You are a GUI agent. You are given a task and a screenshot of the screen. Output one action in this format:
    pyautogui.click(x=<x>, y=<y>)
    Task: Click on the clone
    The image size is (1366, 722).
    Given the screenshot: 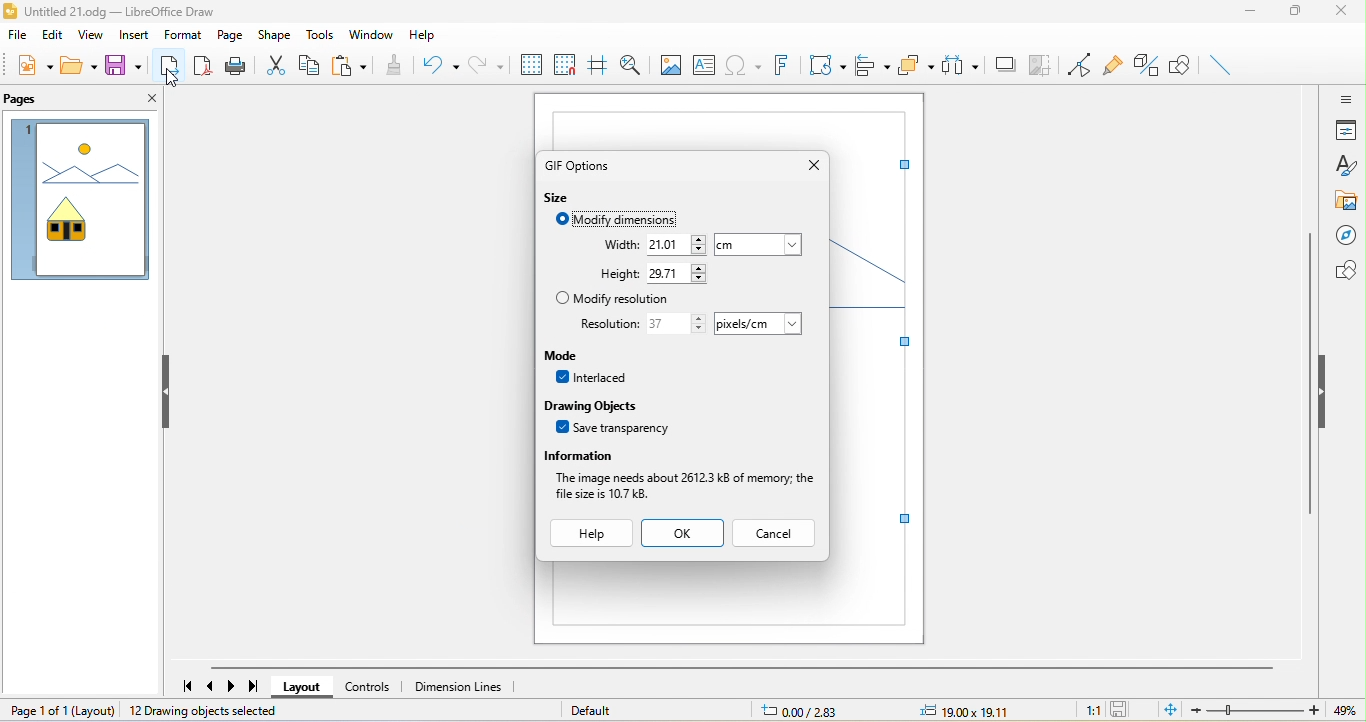 What is the action you would take?
    pyautogui.click(x=397, y=66)
    